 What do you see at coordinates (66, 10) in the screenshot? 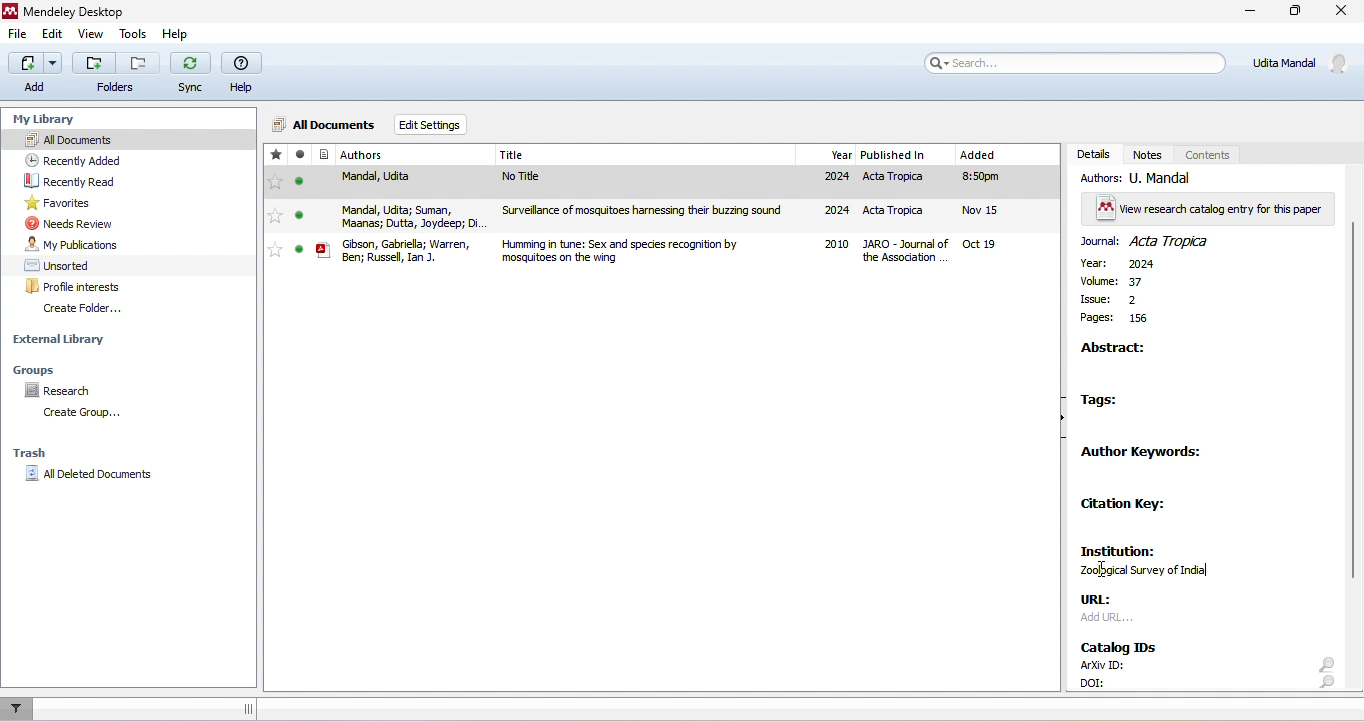
I see `title` at bounding box center [66, 10].